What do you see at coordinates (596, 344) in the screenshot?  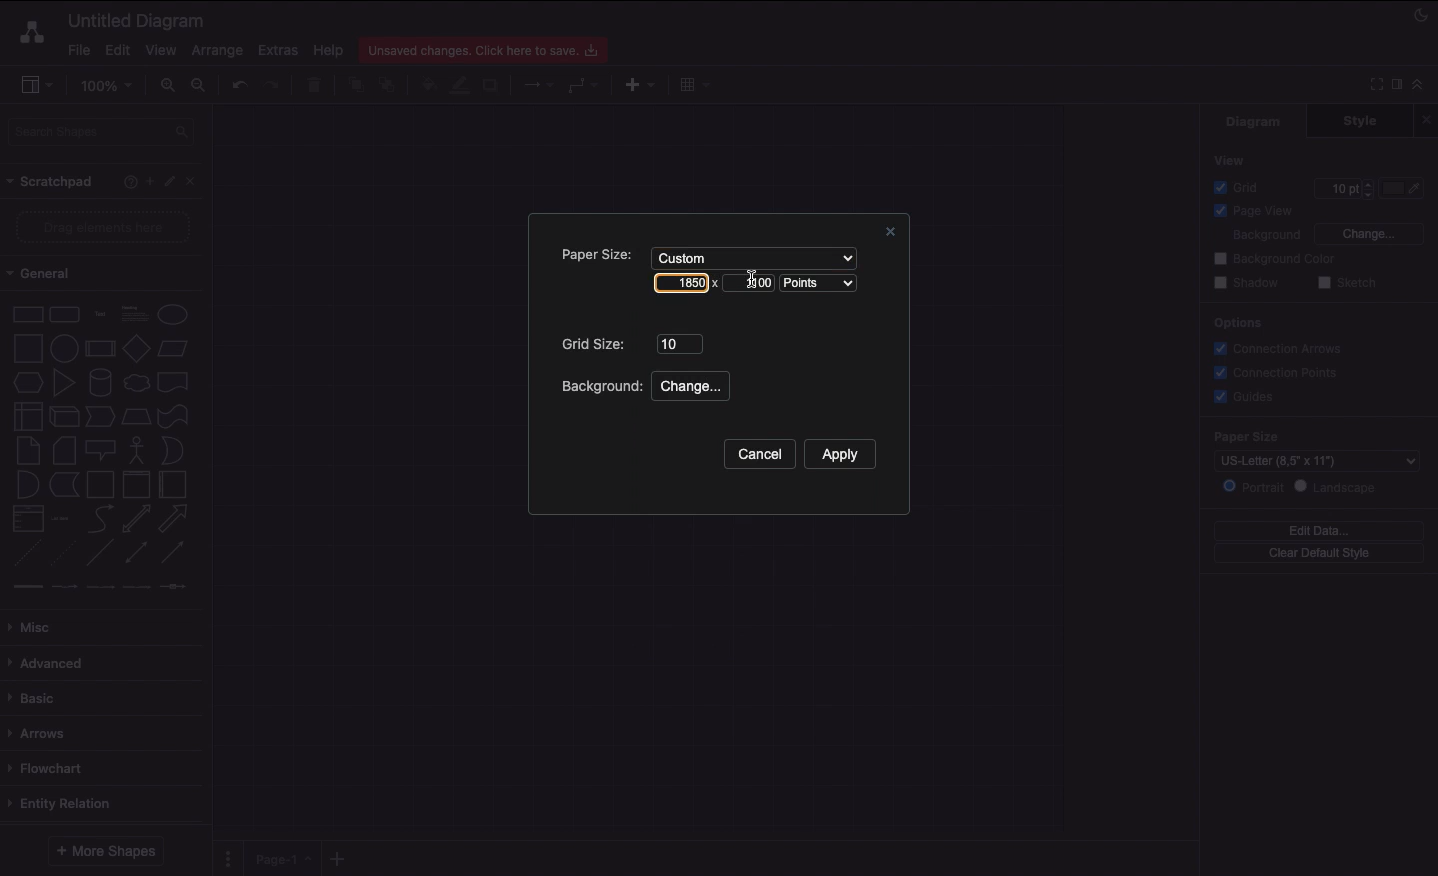 I see `Grid size` at bounding box center [596, 344].